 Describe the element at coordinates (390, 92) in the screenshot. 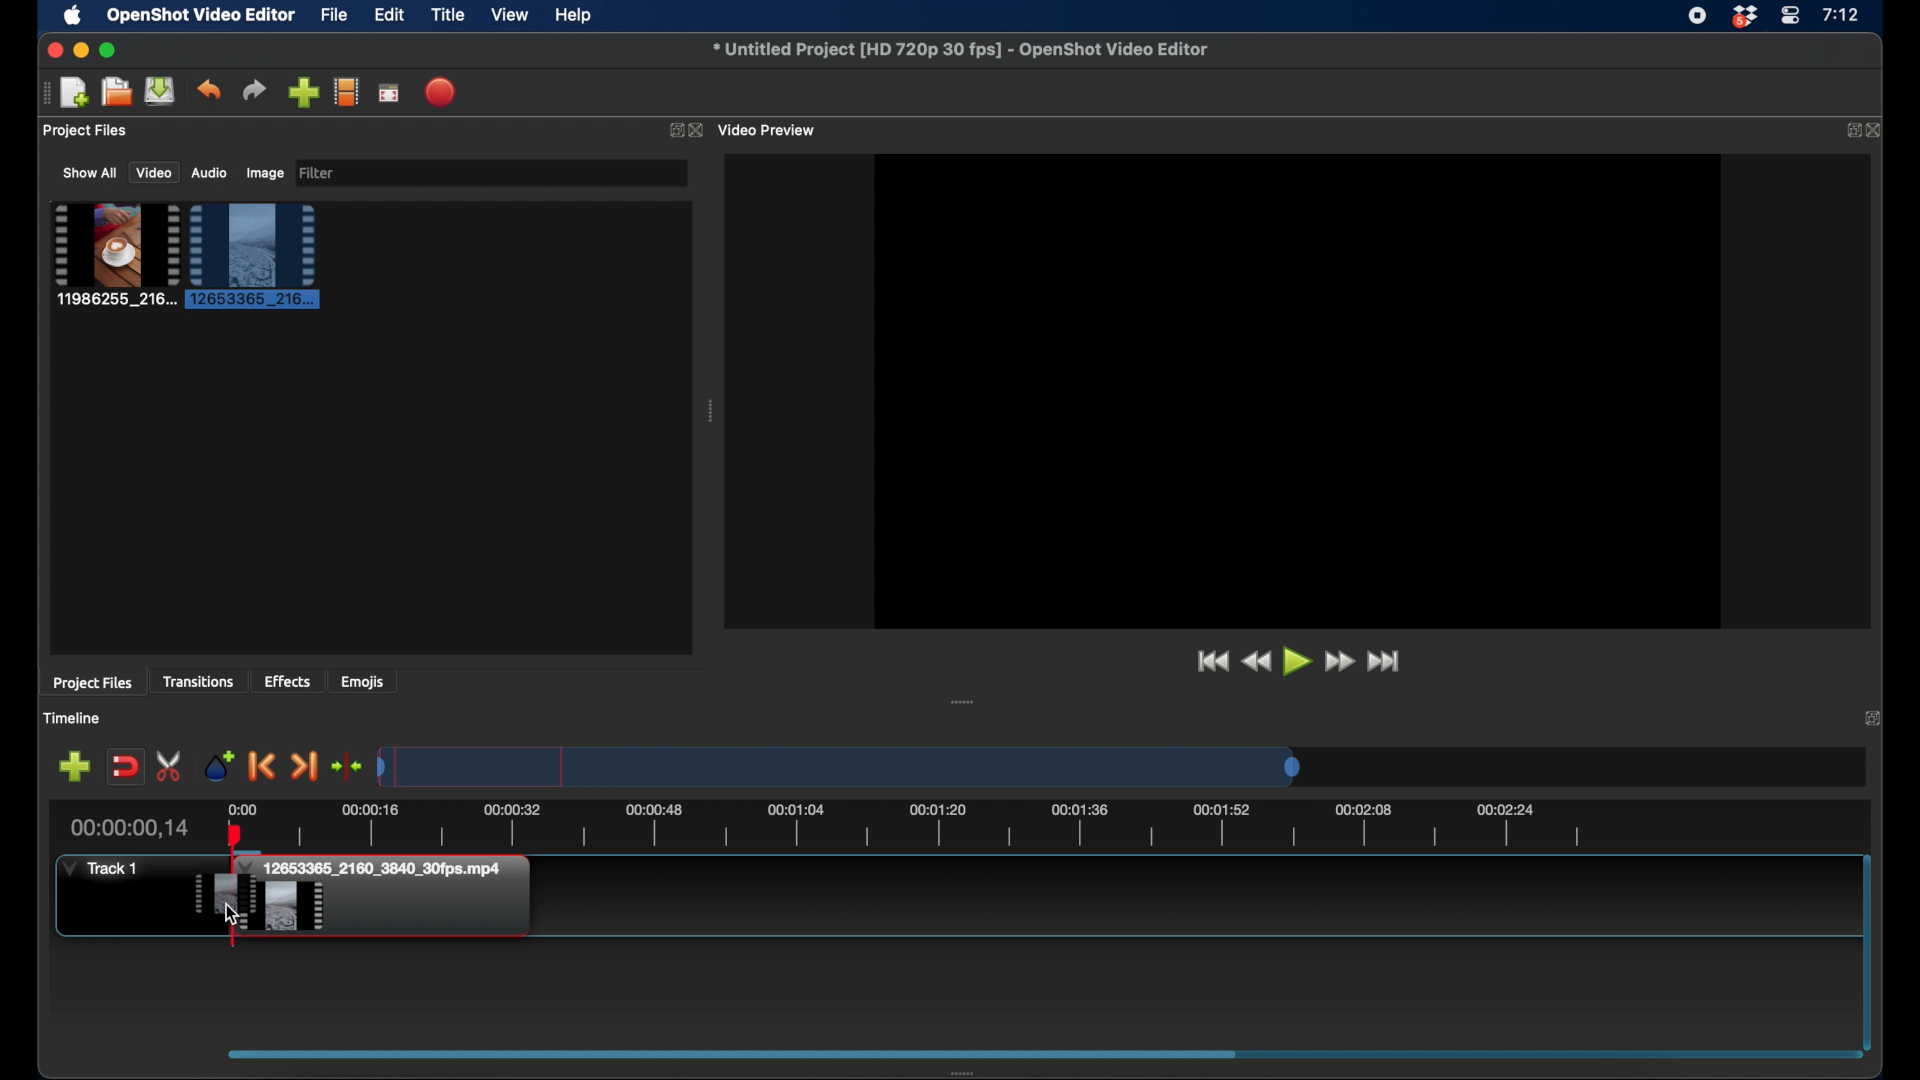

I see `fullscreen` at that location.